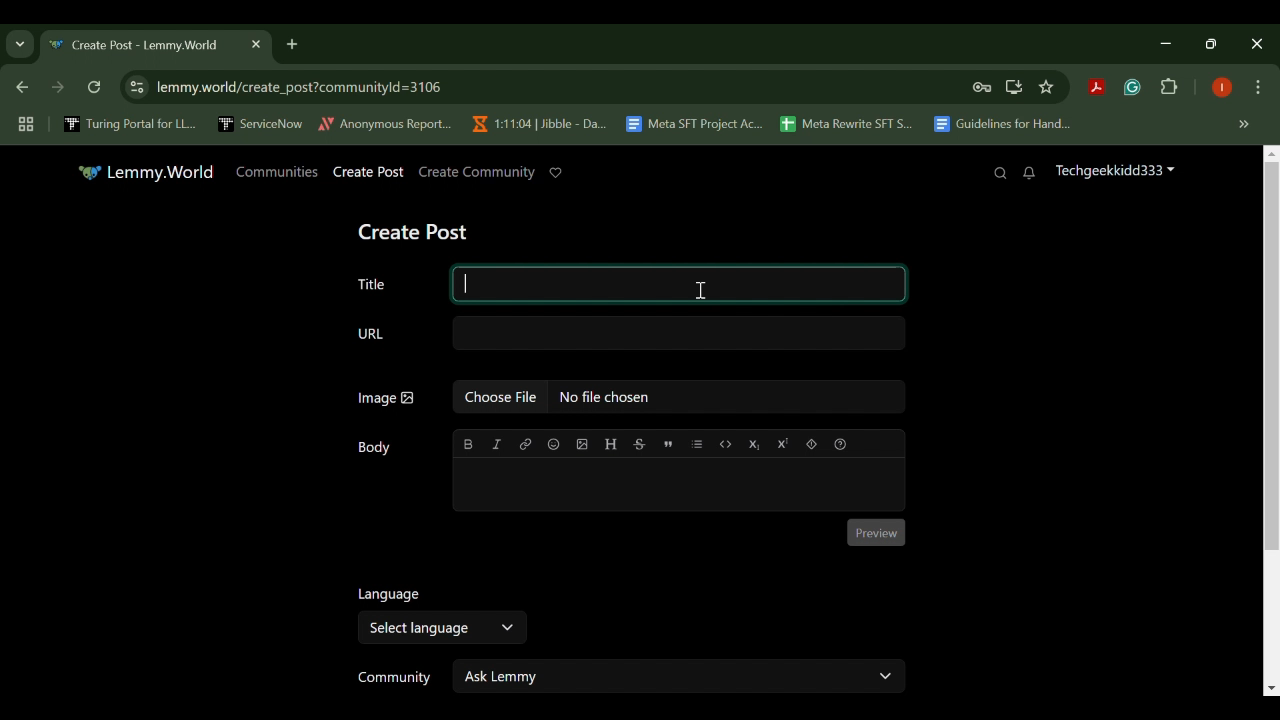  I want to click on Install Desktop Application, so click(1013, 87).